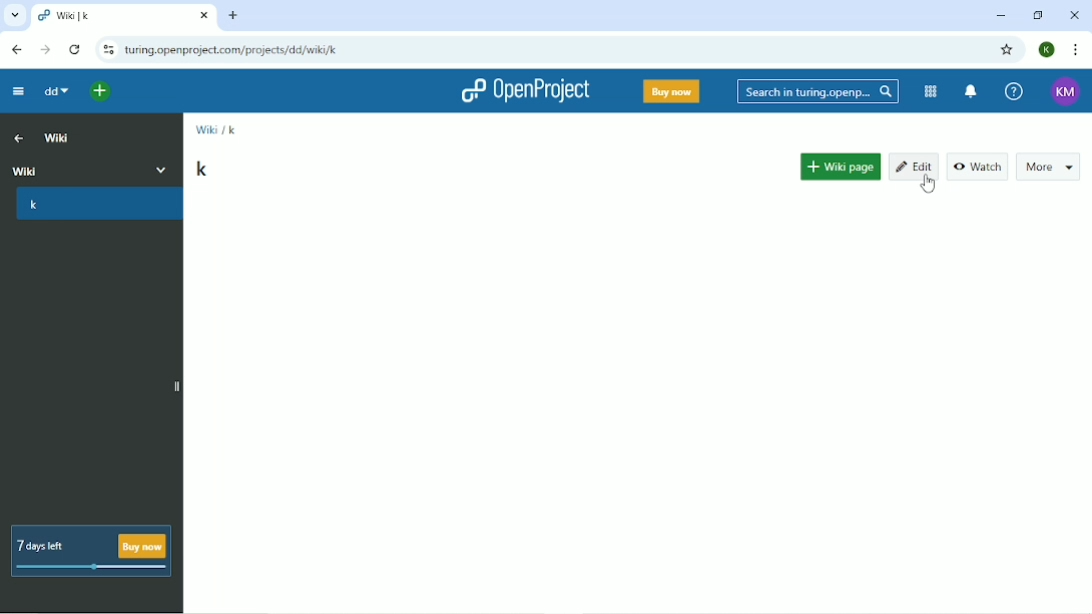 The image size is (1092, 614). I want to click on k, so click(231, 130).